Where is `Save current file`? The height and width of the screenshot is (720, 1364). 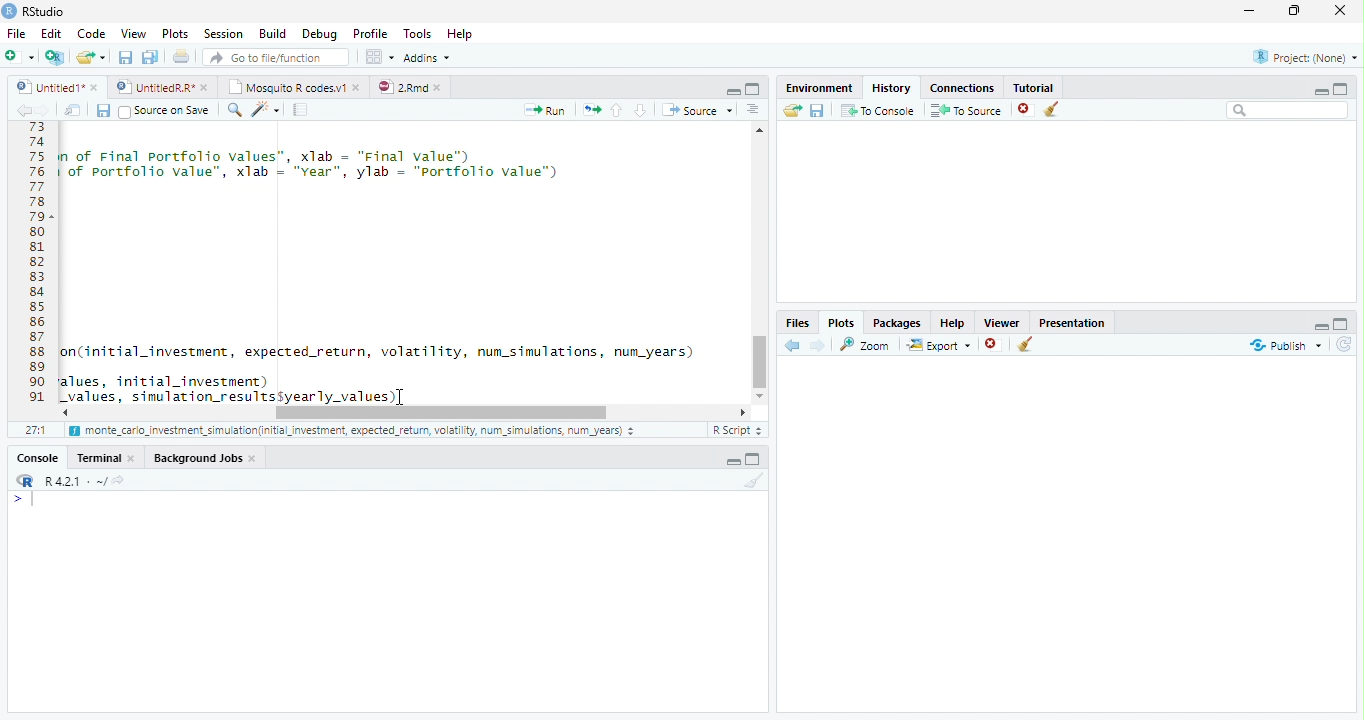 Save current file is located at coordinates (124, 57).